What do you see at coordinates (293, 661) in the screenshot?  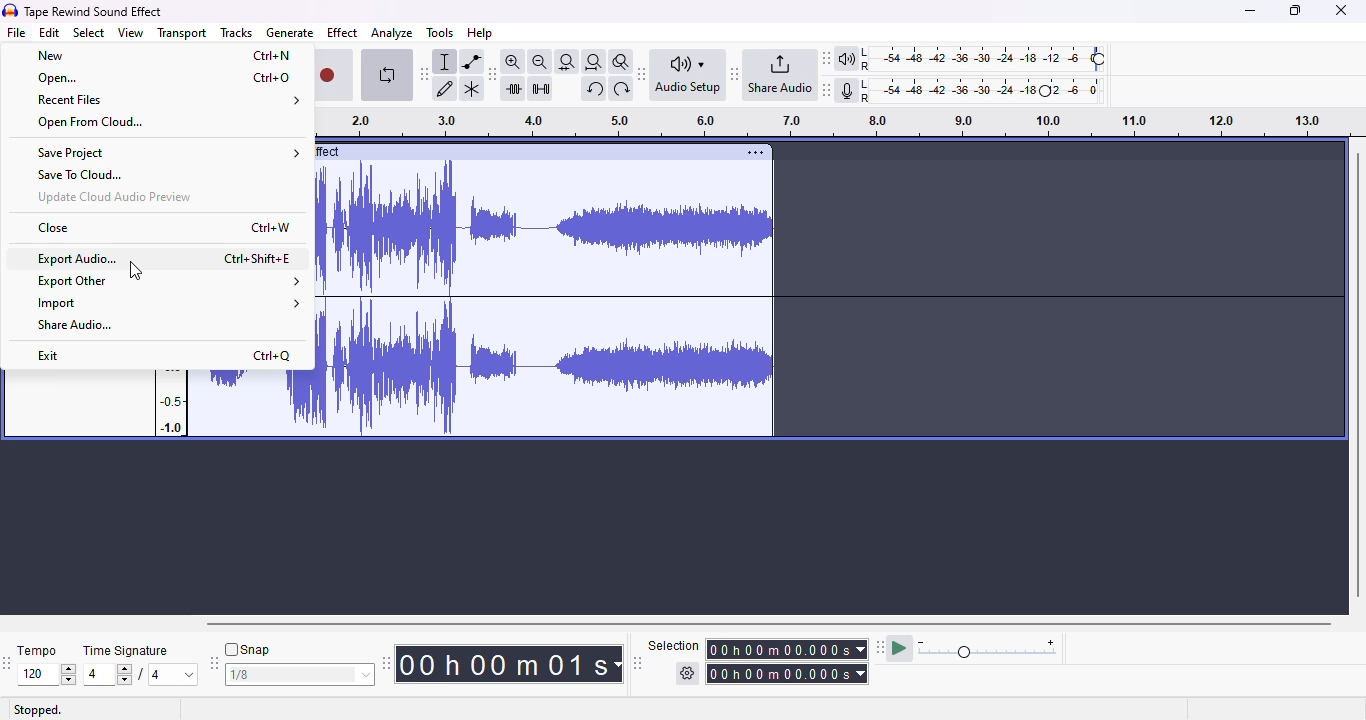 I see `audacity snapping toolbar` at bounding box center [293, 661].